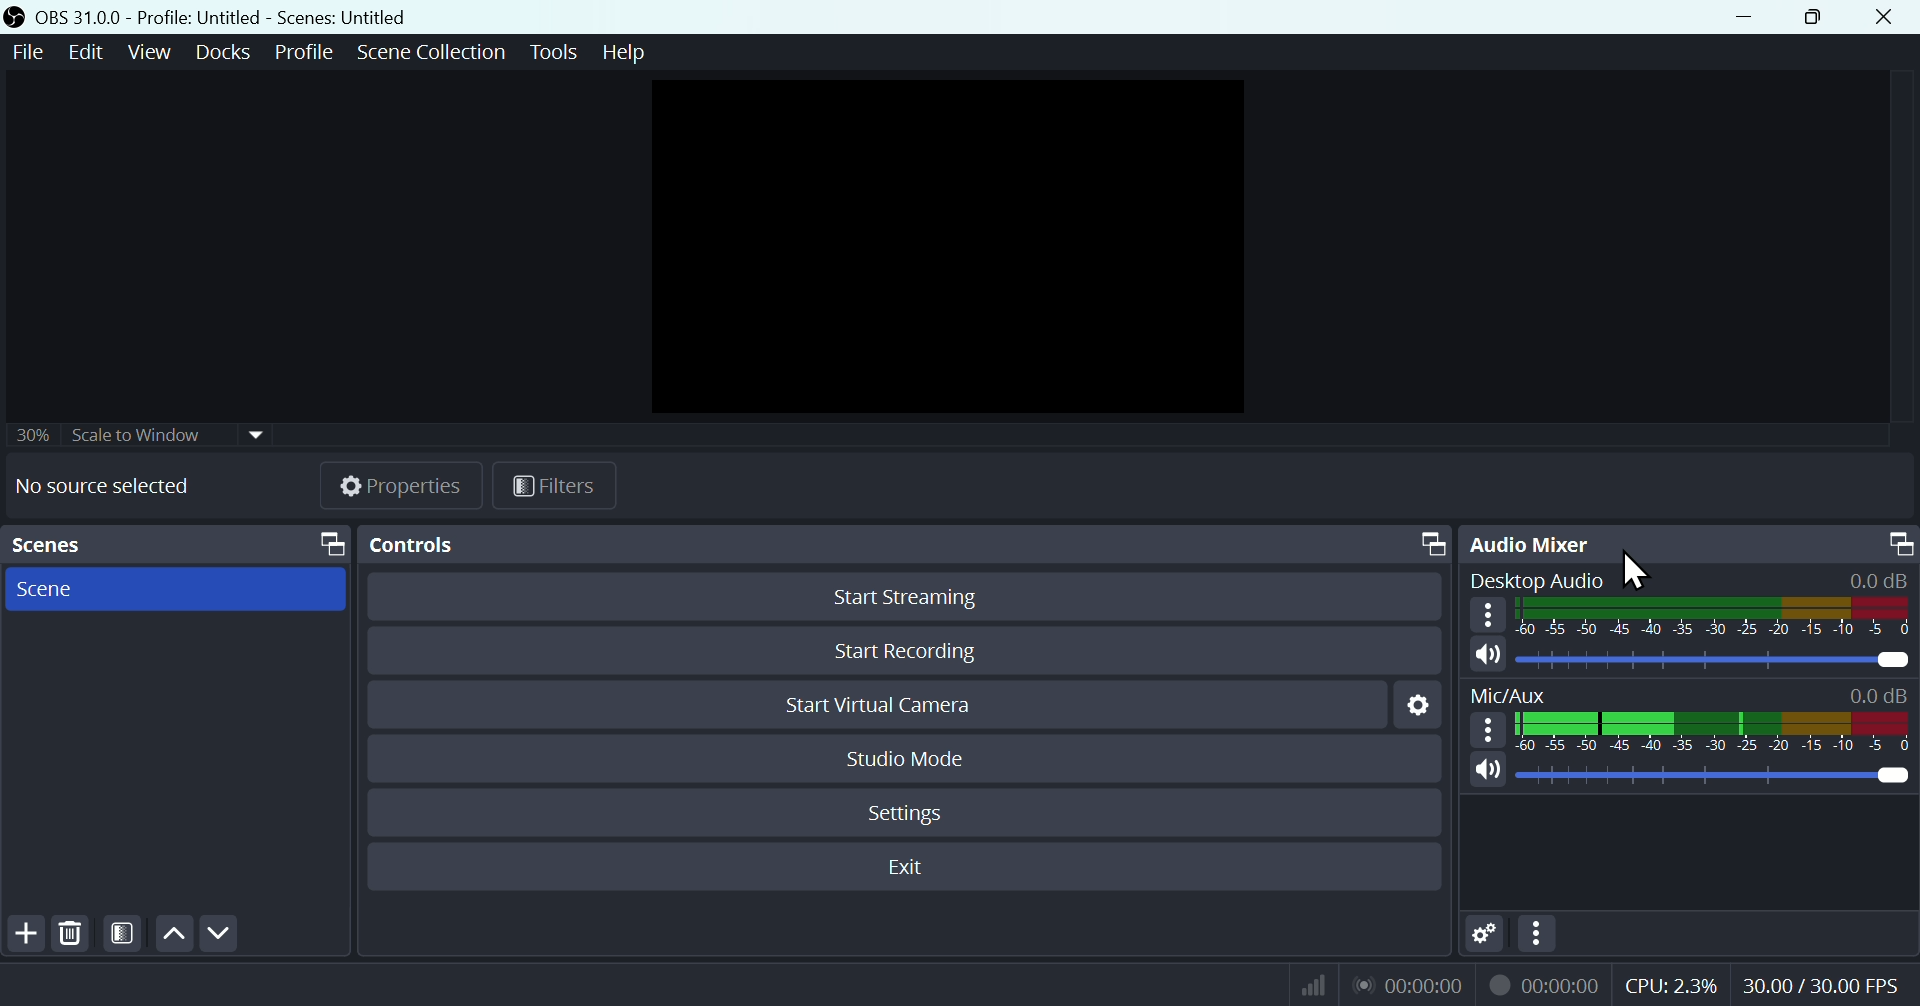 Image resolution: width=1920 pixels, height=1006 pixels. Describe the element at coordinates (13, 17) in the screenshot. I see `OBS Studio Desktop icon` at that location.